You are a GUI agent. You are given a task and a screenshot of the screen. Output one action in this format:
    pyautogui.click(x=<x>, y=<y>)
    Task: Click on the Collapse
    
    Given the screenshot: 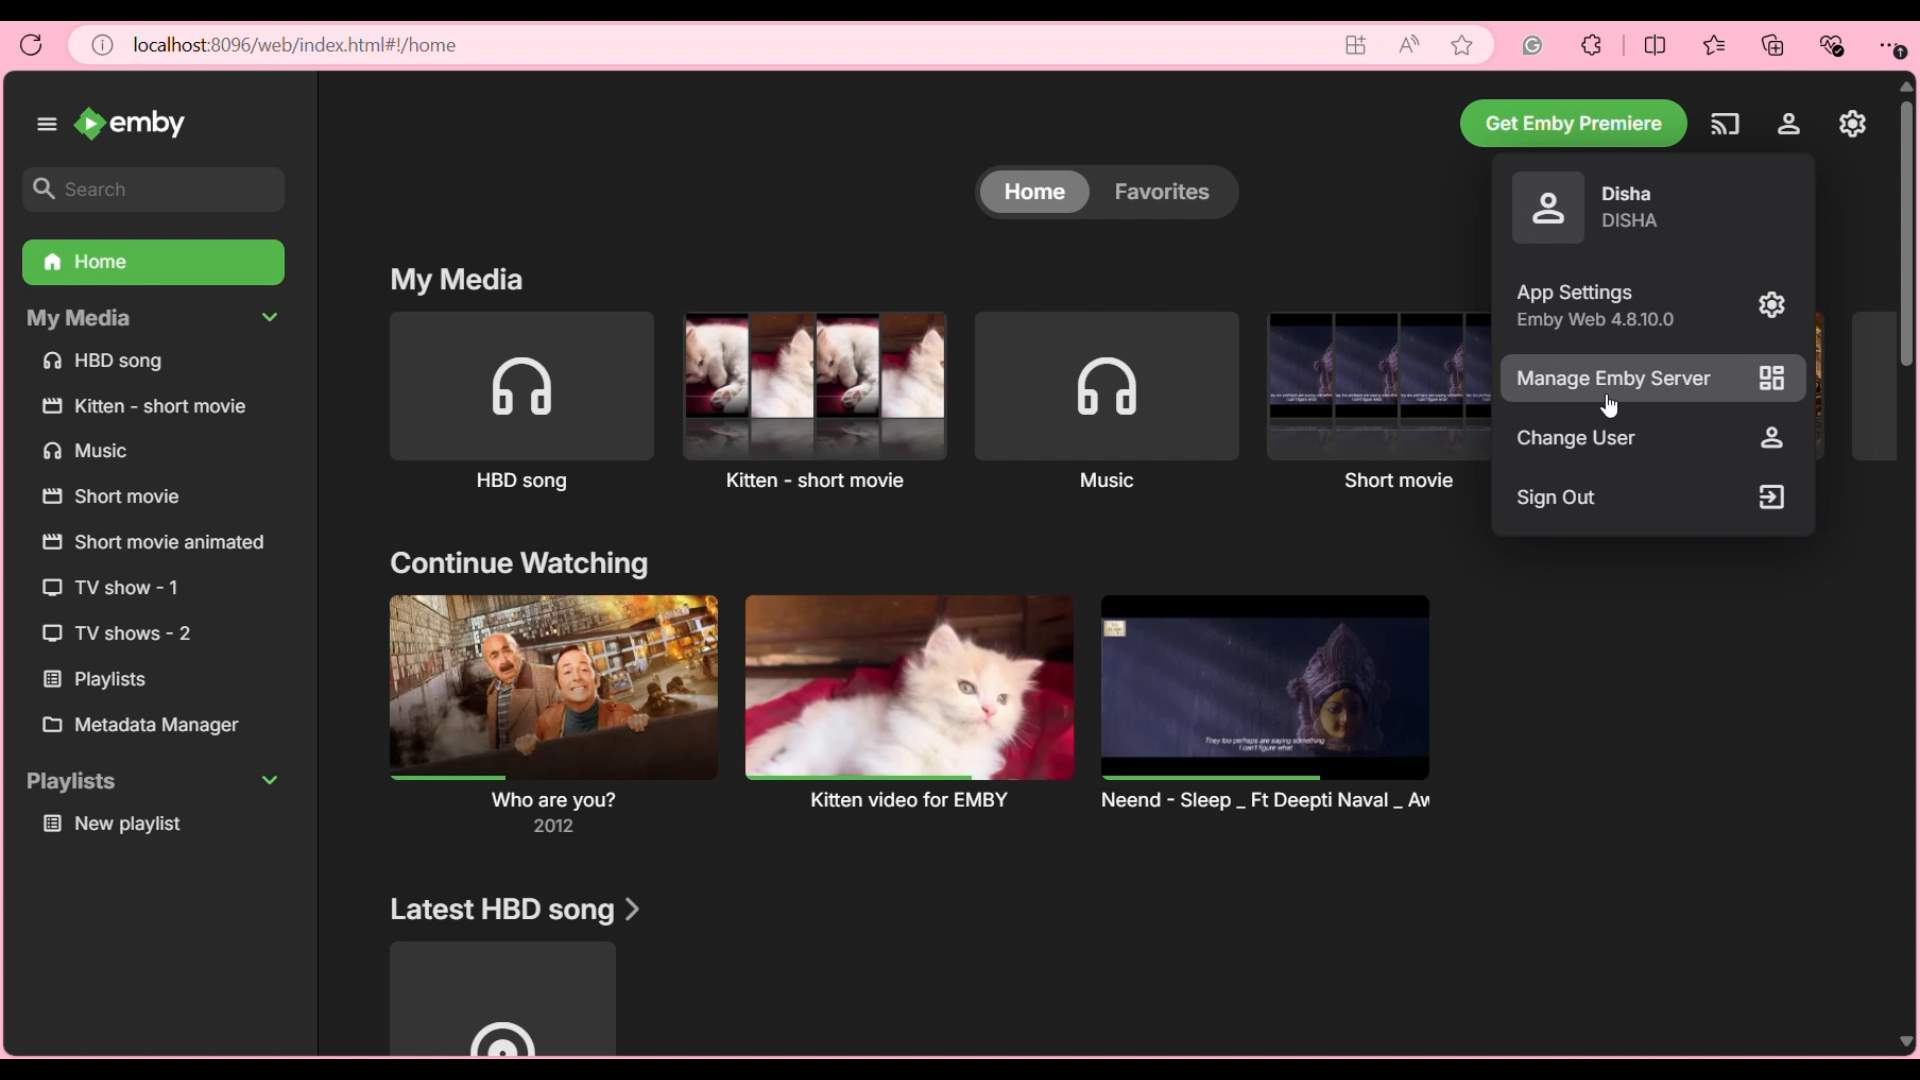 What is the action you would take?
    pyautogui.click(x=270, y=316)
    